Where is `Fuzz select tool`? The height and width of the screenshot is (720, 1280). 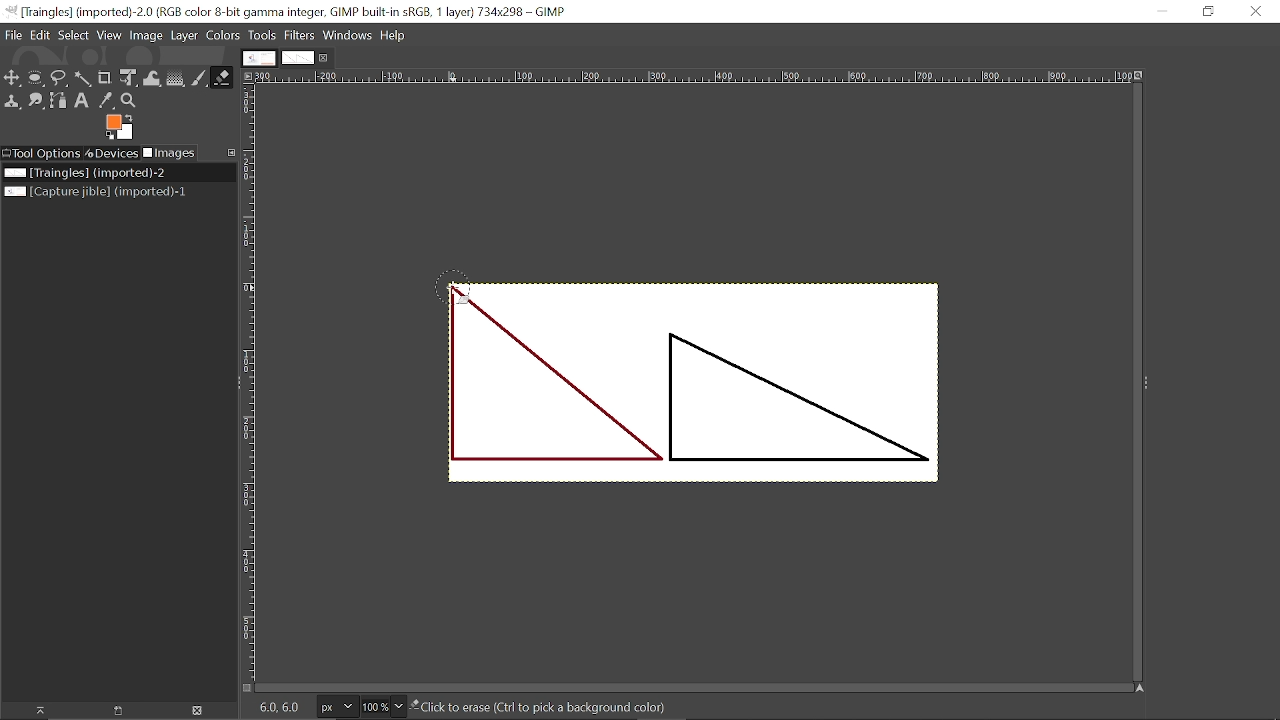
Fuzz select tool is located at coordinates (81, 79).